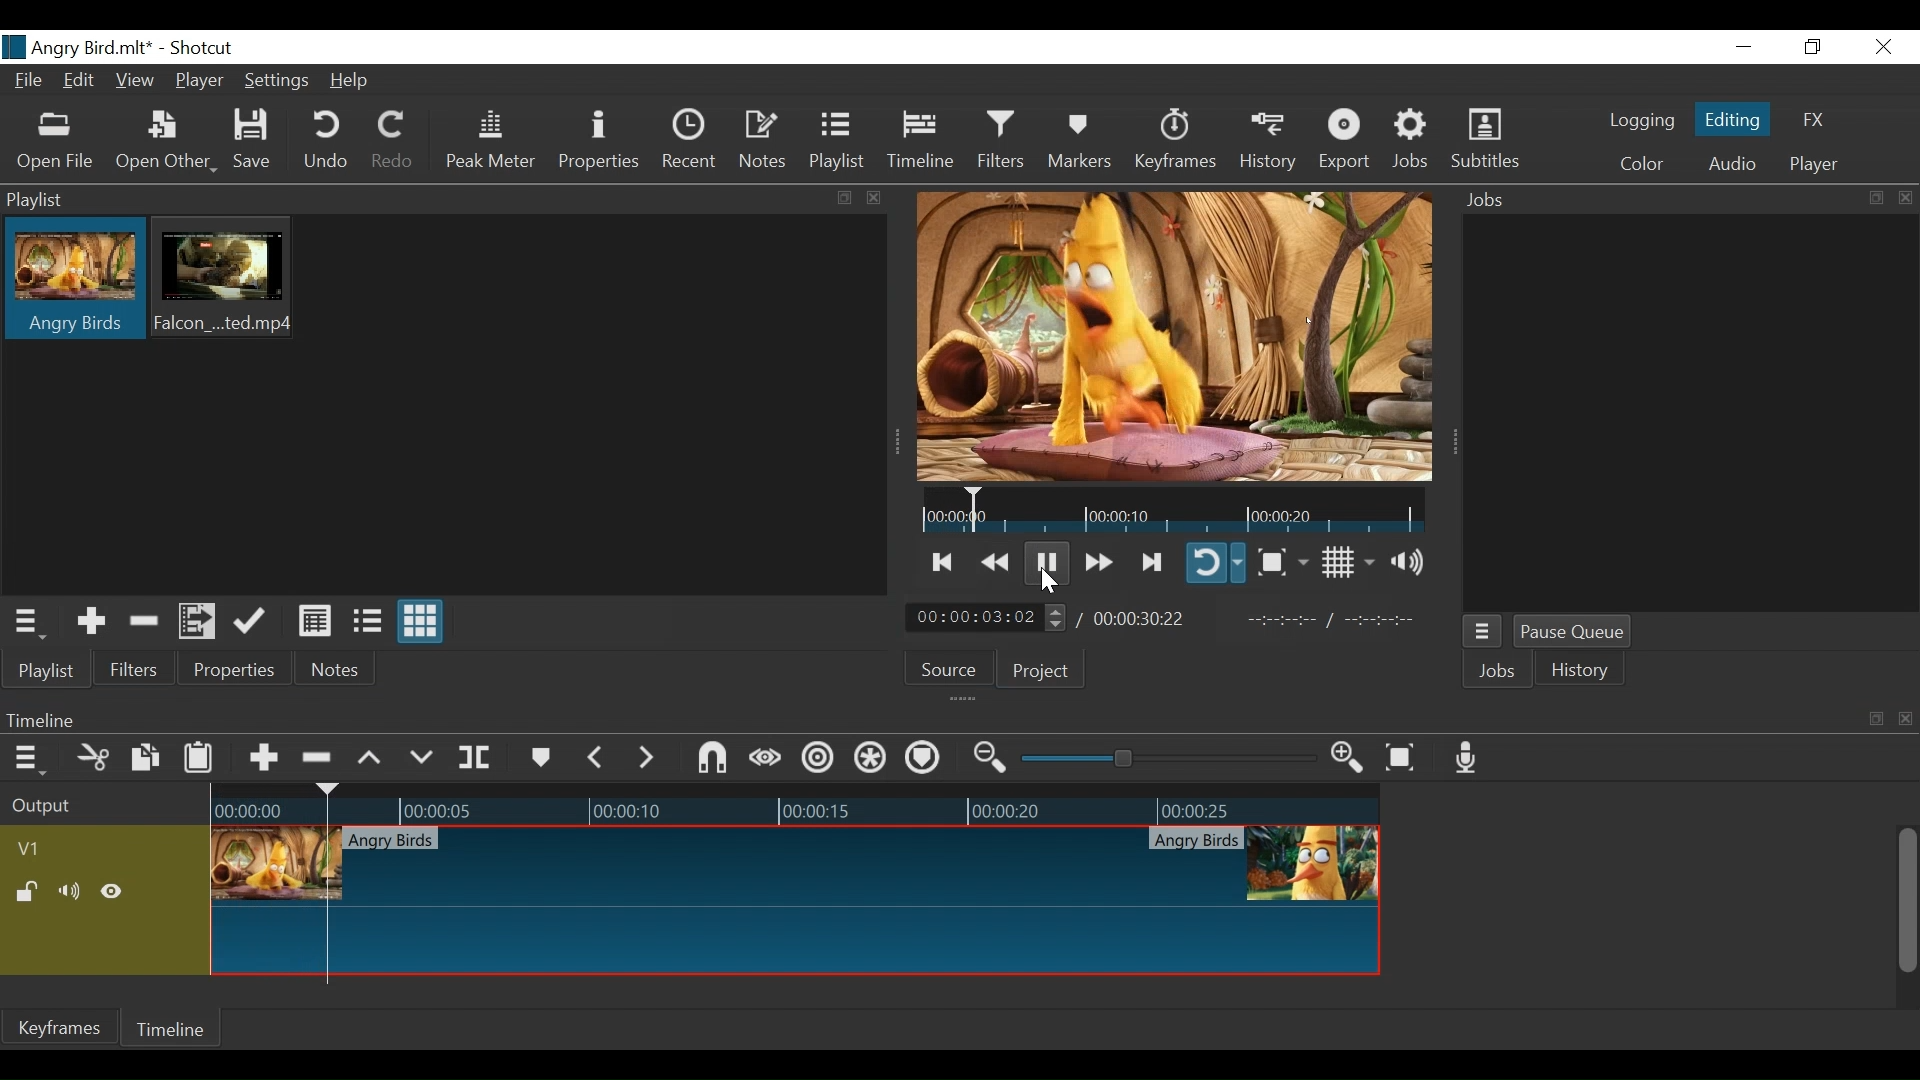  Describe the element at coordinates (1485, 630) in the screenshot. I see `Jobs menu` at that location.